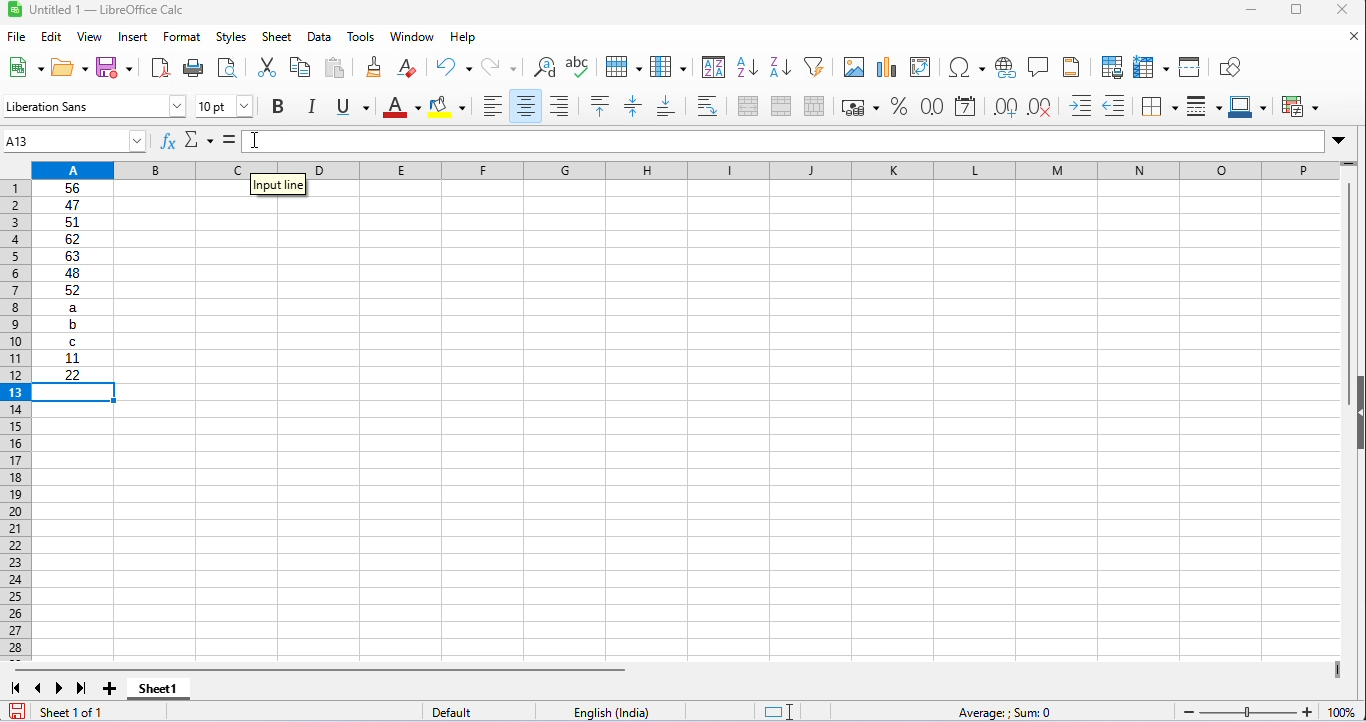  What do you see at coordinates (967, 68) in the screenshot?
I see `insert special characters` at bounding box center [967, 68].